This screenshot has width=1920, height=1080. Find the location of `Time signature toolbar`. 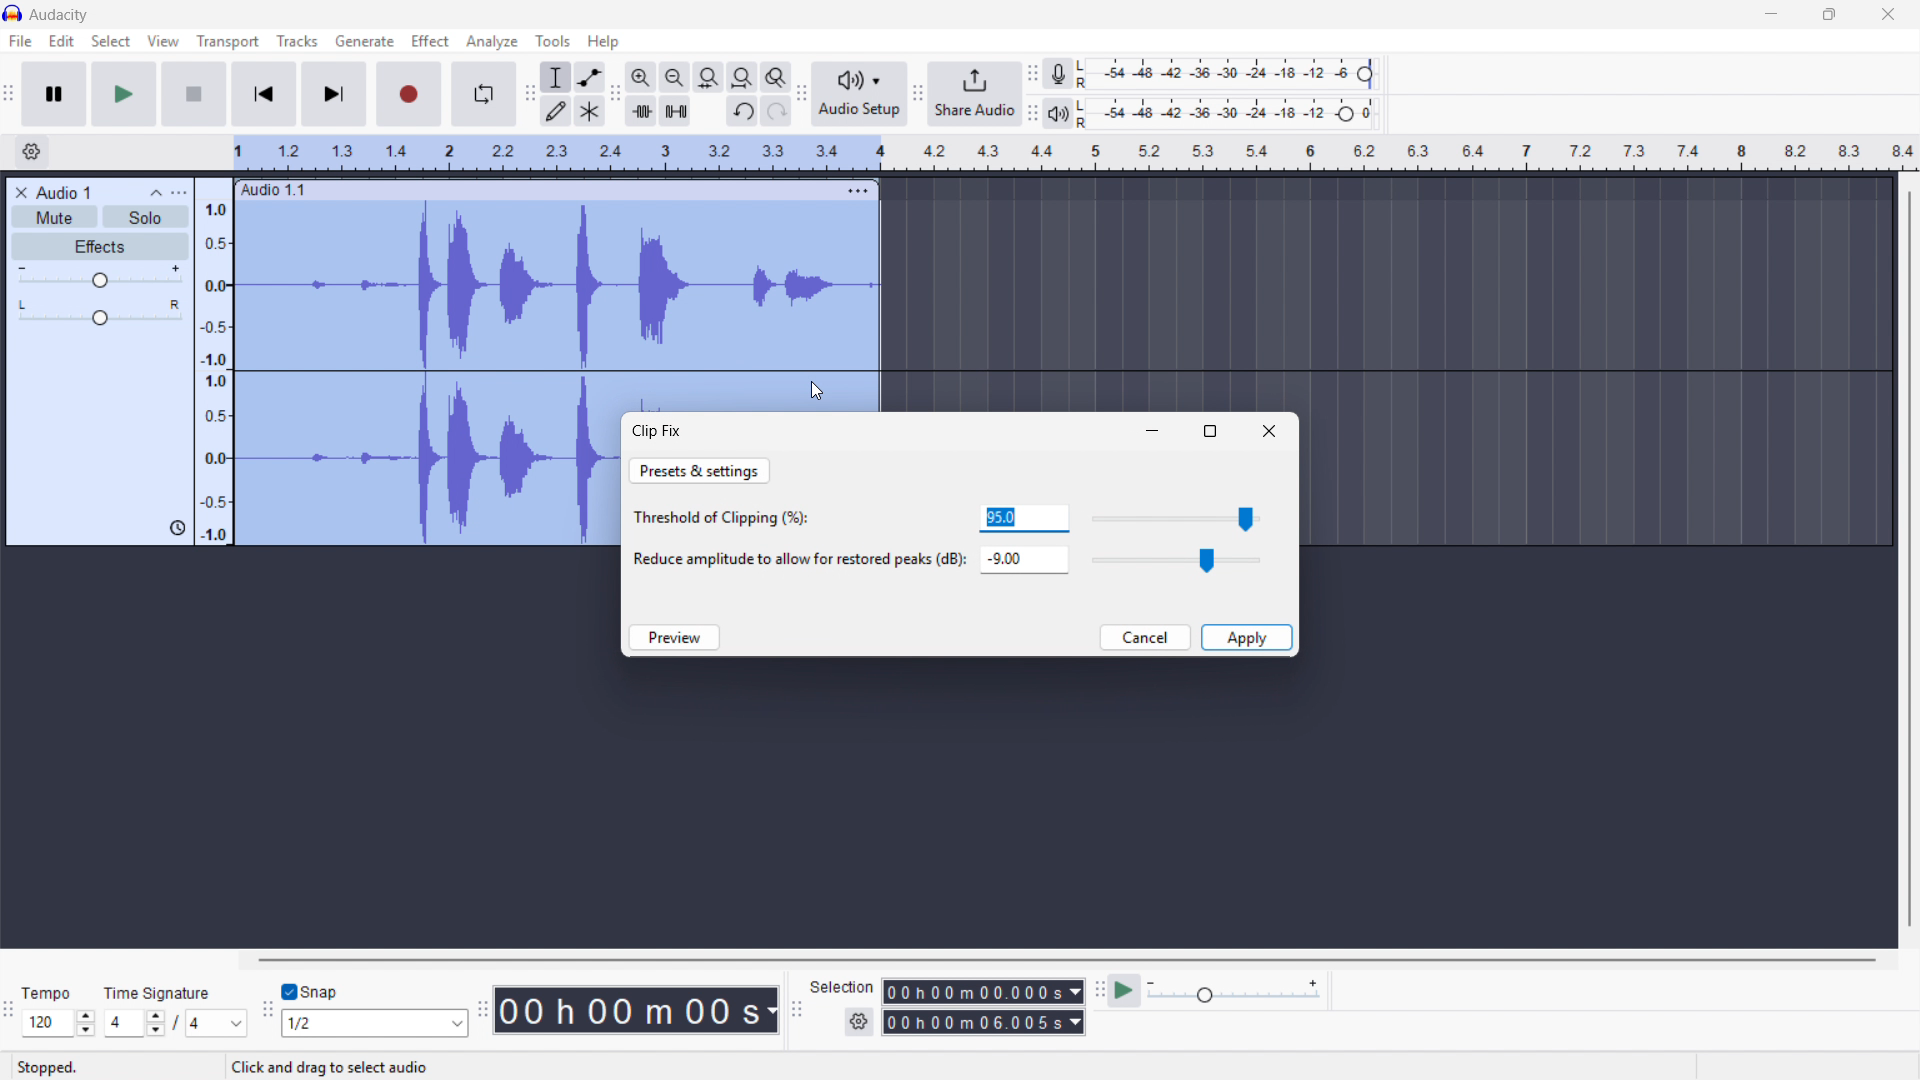

Time signature toolbar is located at coordinates (10, 1013).